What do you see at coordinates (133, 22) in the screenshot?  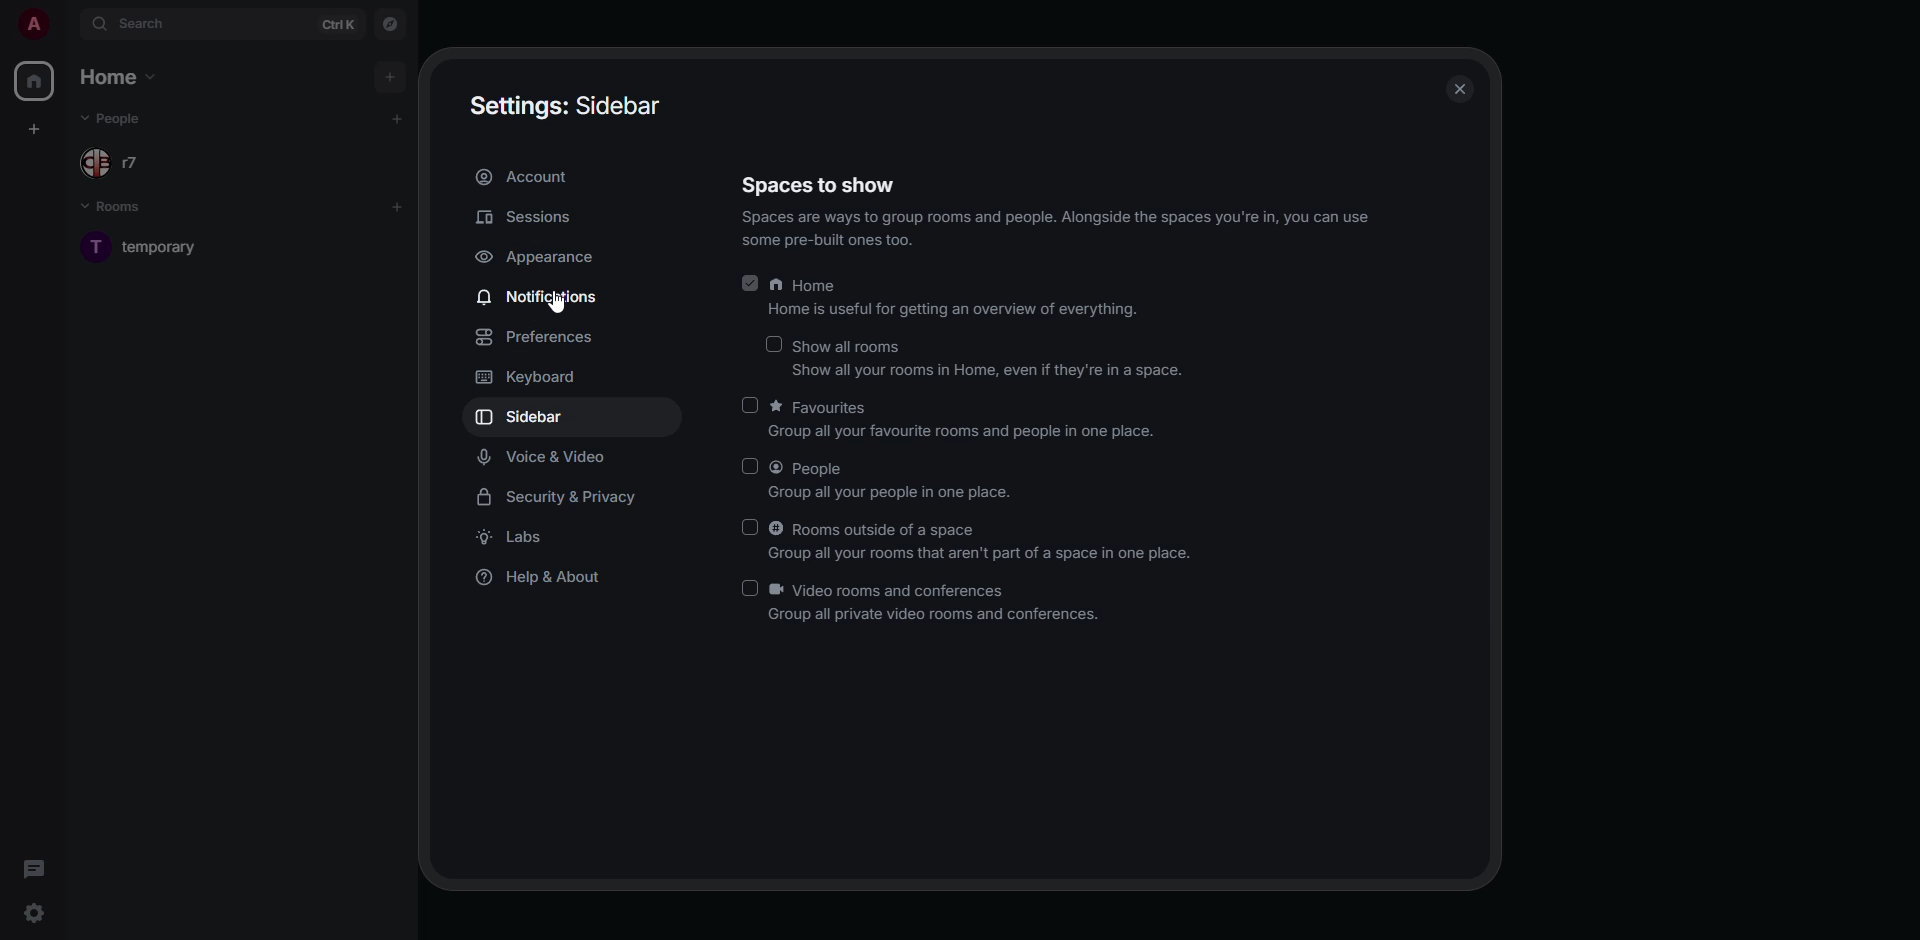 I see `search` at bounding box center [133, 22].